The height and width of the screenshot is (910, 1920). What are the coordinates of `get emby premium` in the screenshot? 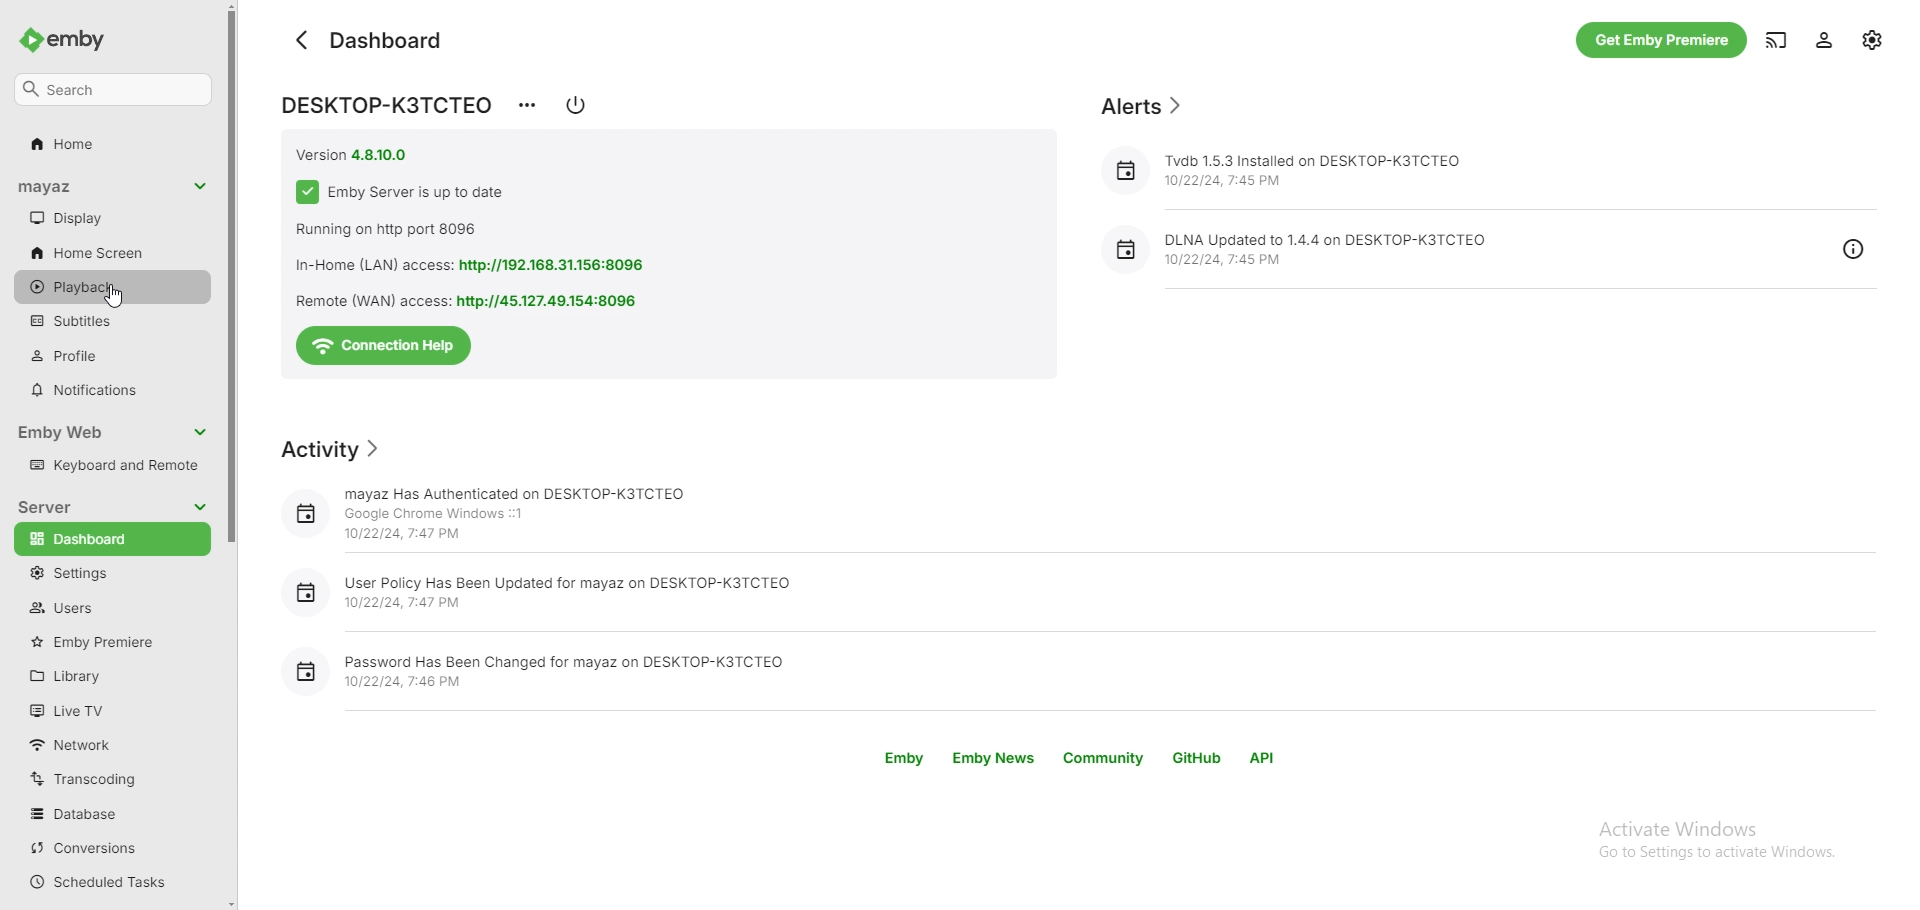 It's located at (1662, 40).